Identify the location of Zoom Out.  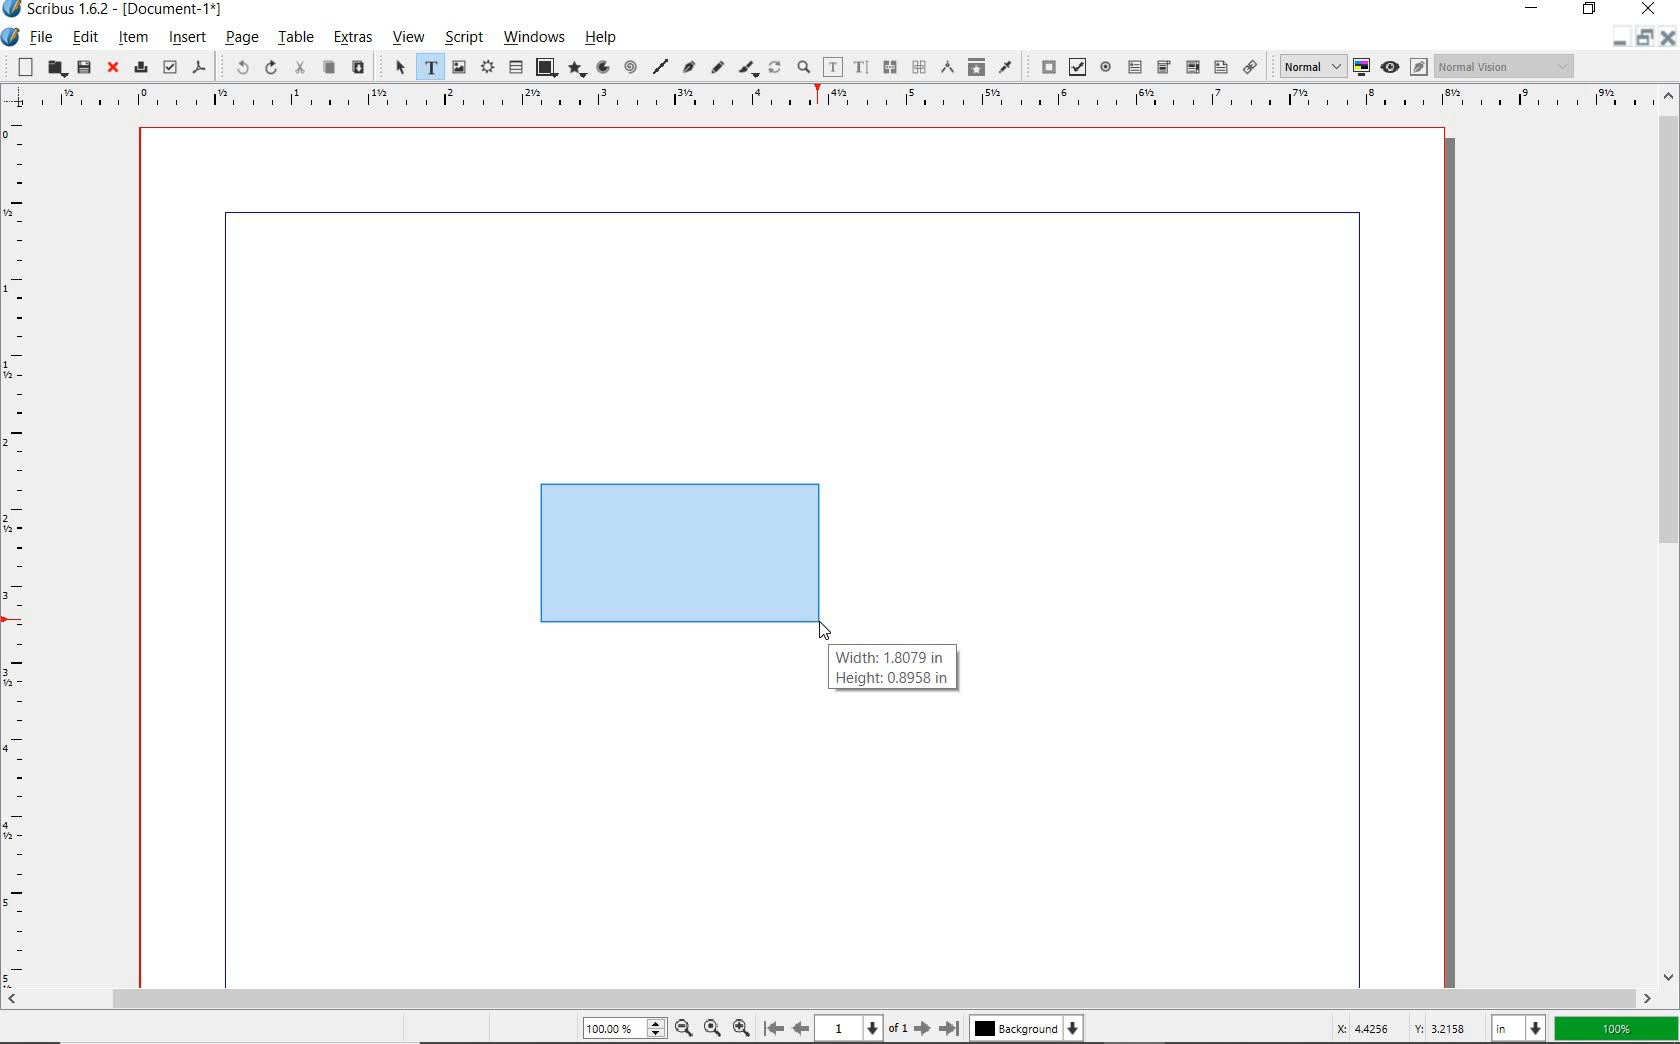
(685, 1030).